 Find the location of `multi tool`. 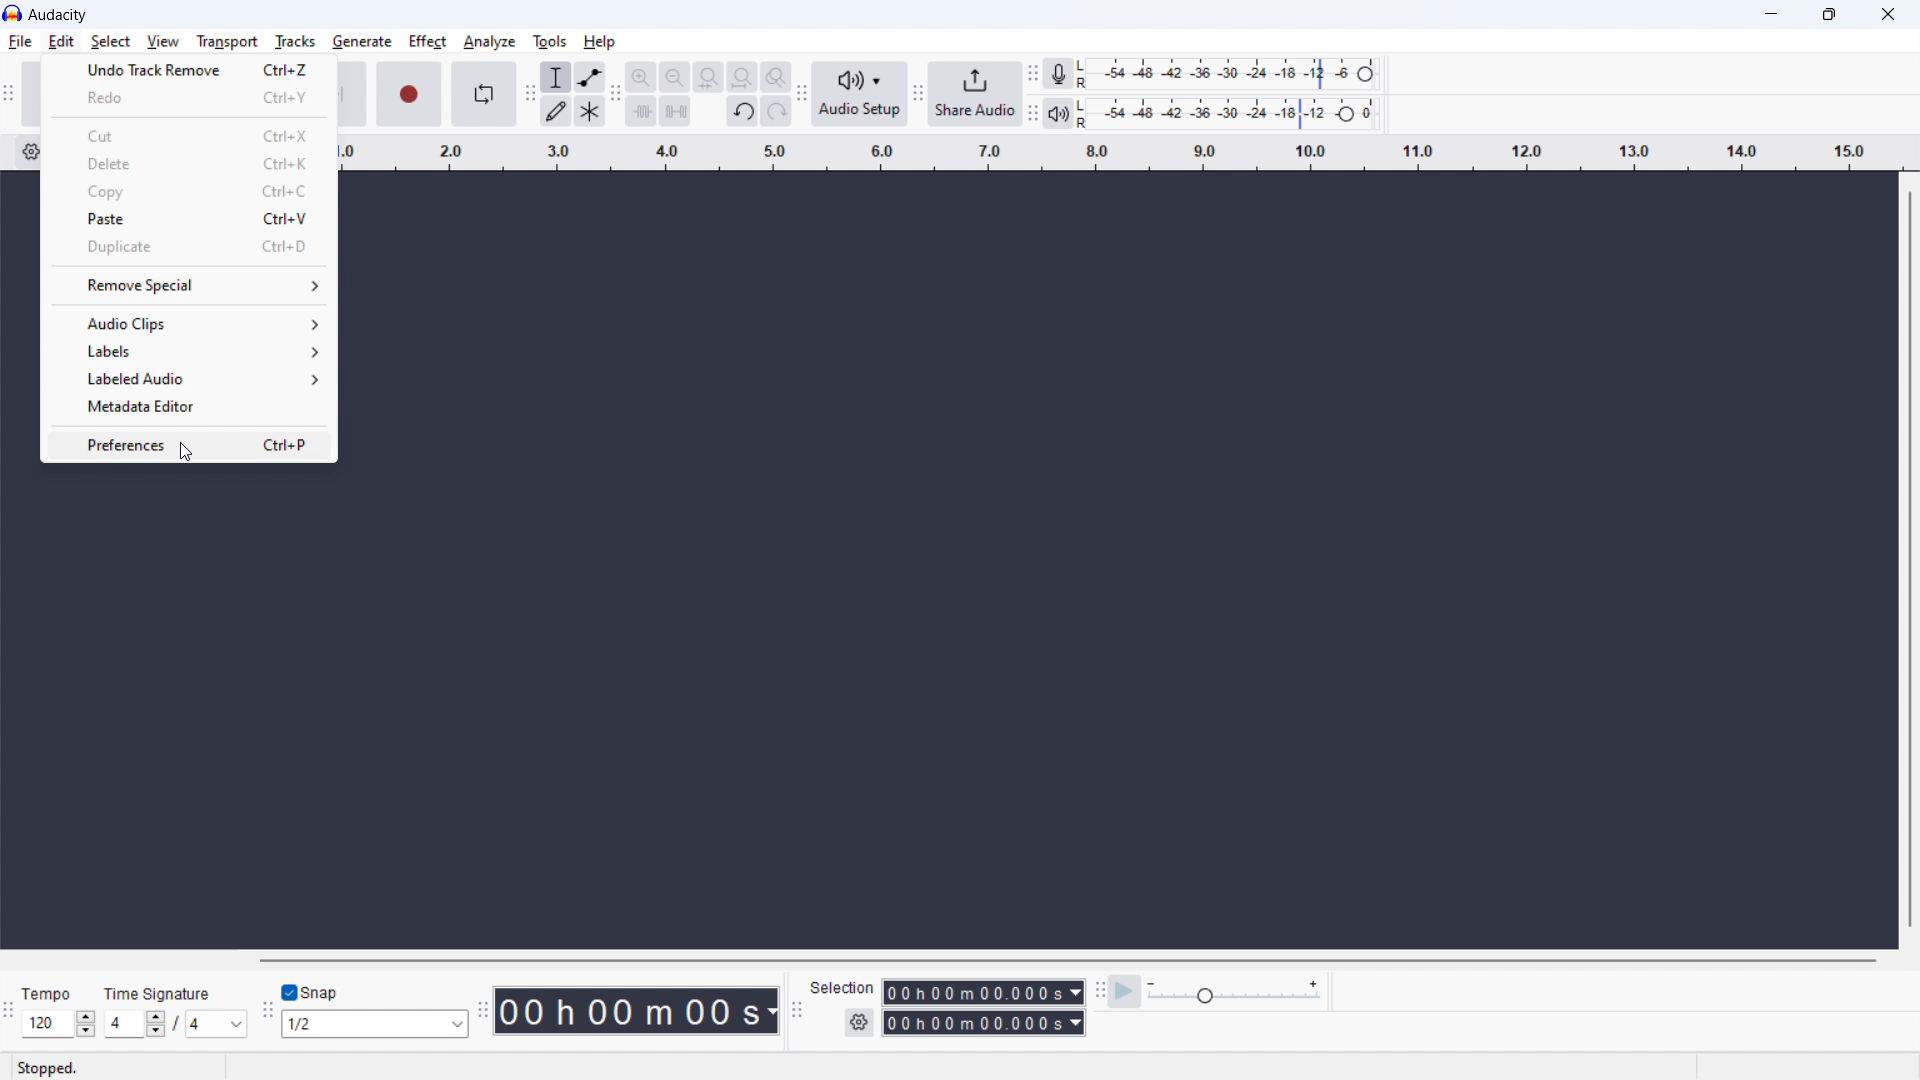

multi tool is located at coordinates (589, 111).